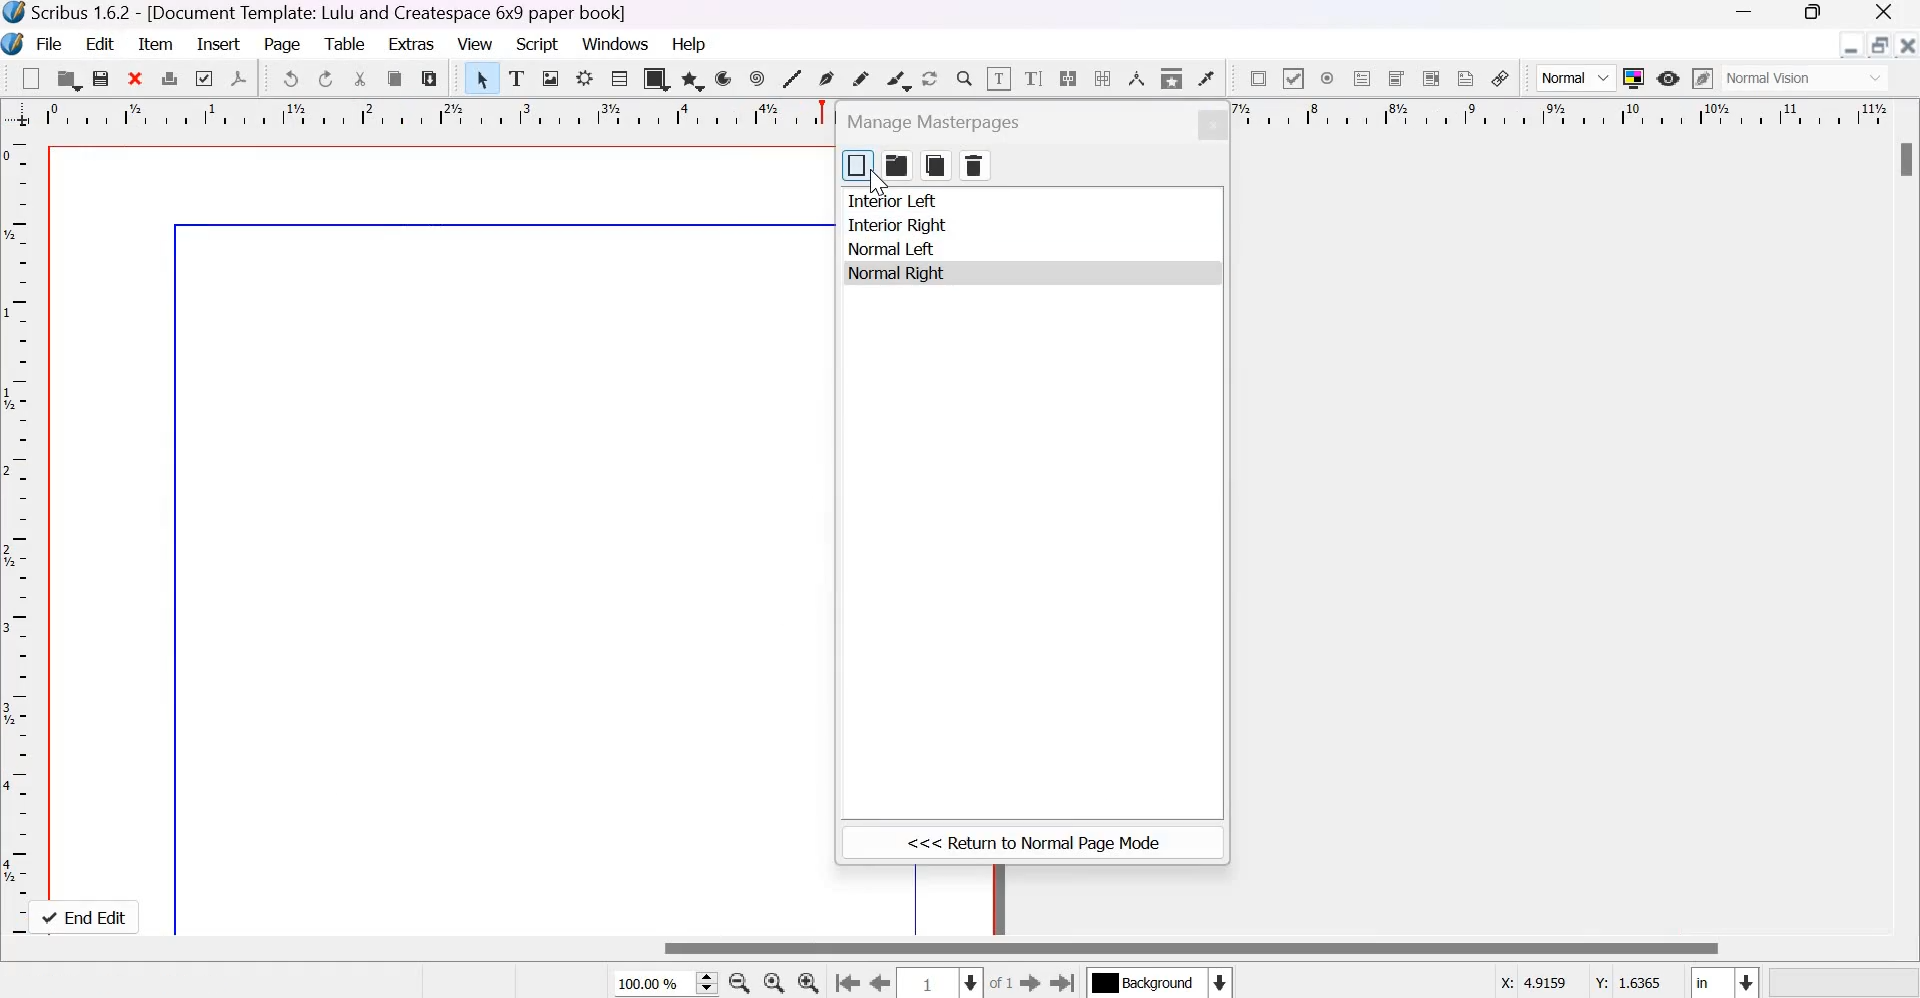 Image resolution: width=1920 pixels, height=998 pixels. Describe the element at coordinates (1001, 983) in the screenshot. I see `of 1` at that location.